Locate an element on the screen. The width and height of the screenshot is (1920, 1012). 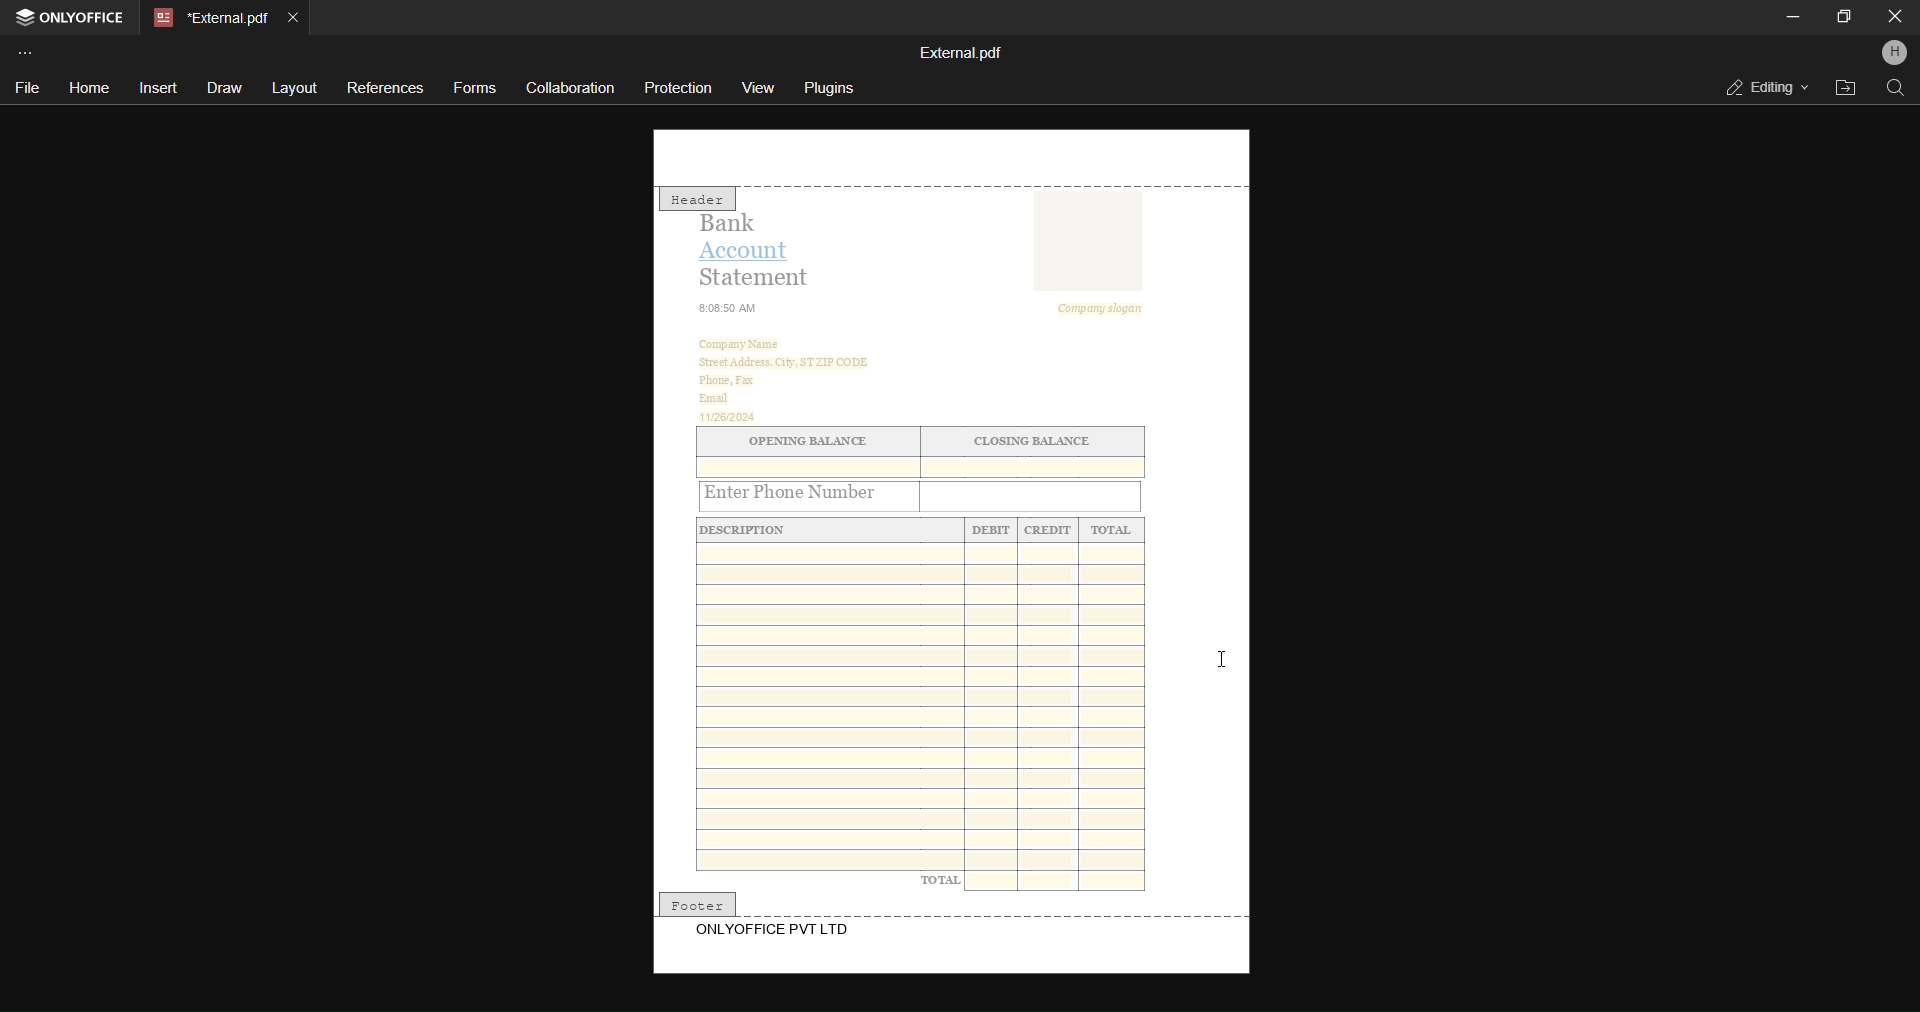
plugins is located at coordinates (831, 88).